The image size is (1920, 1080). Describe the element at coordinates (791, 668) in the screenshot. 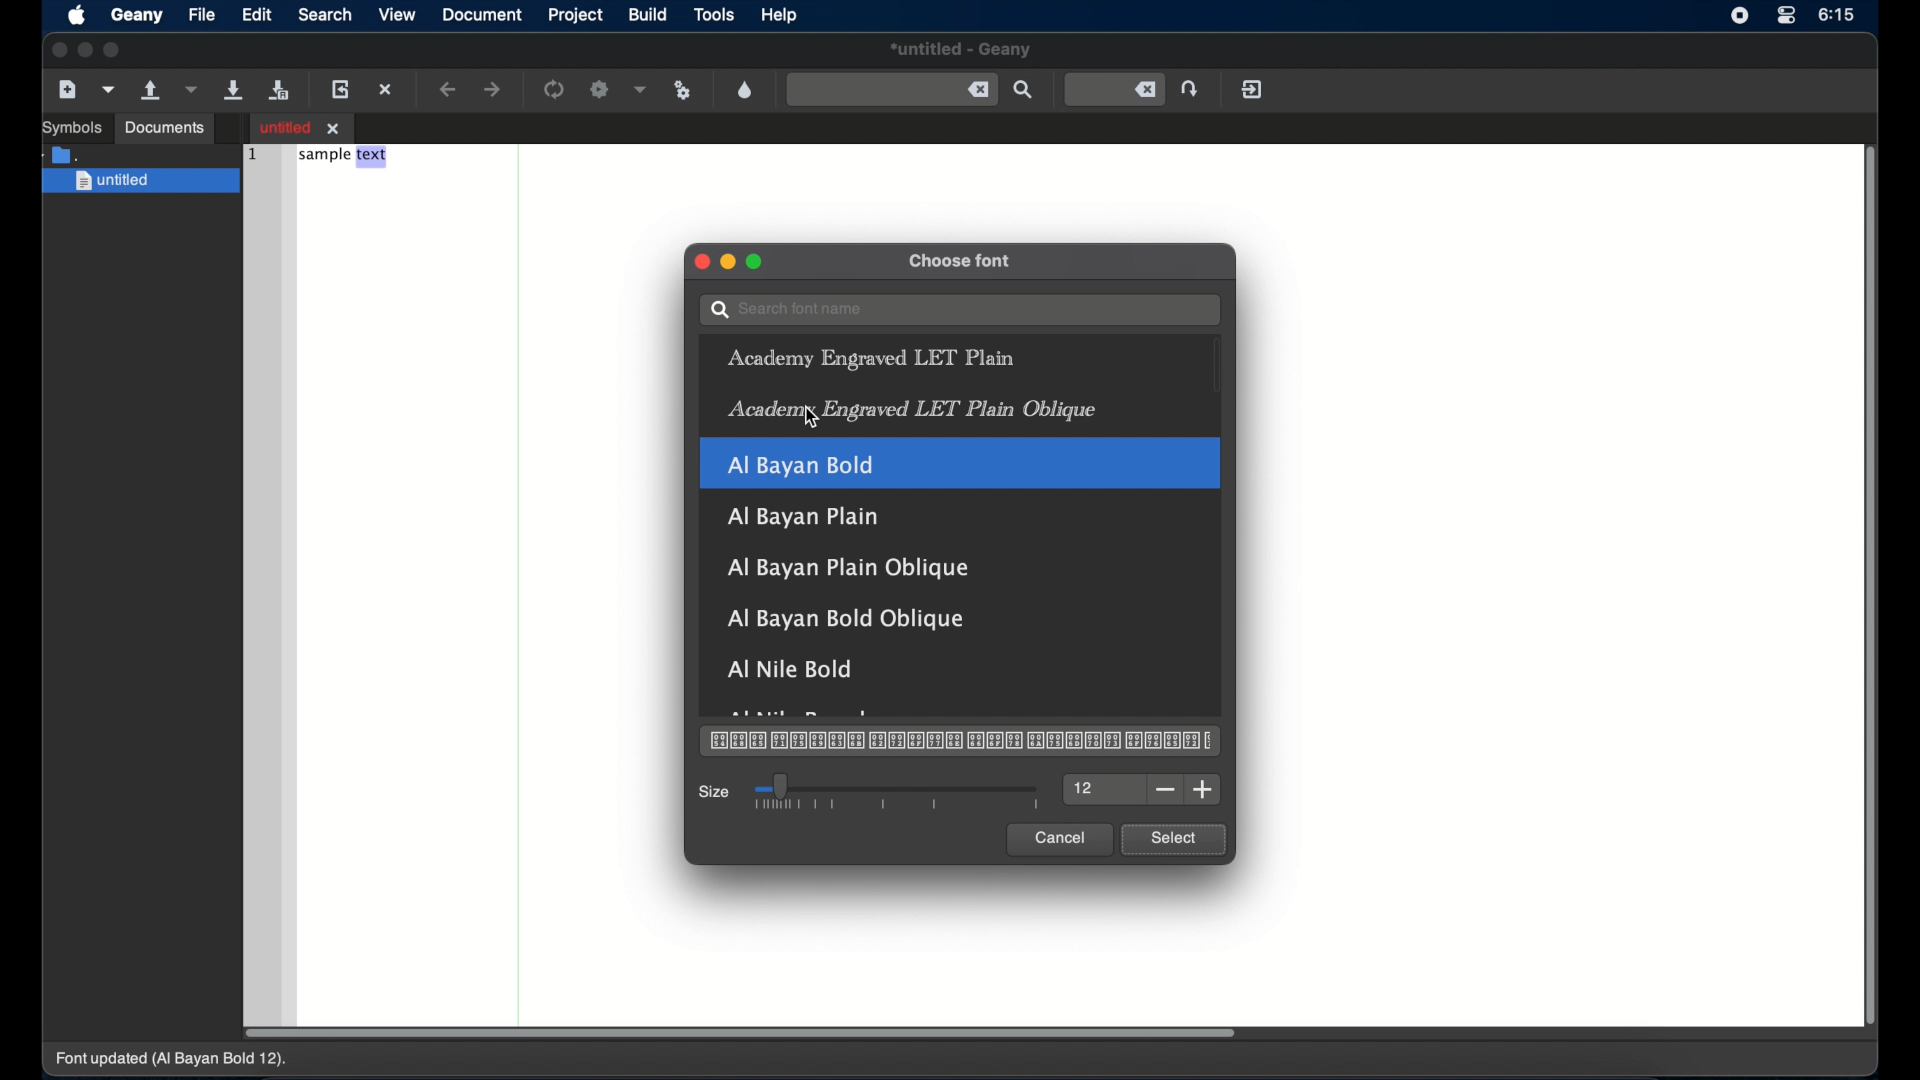

I see `al nile bold` at that location.